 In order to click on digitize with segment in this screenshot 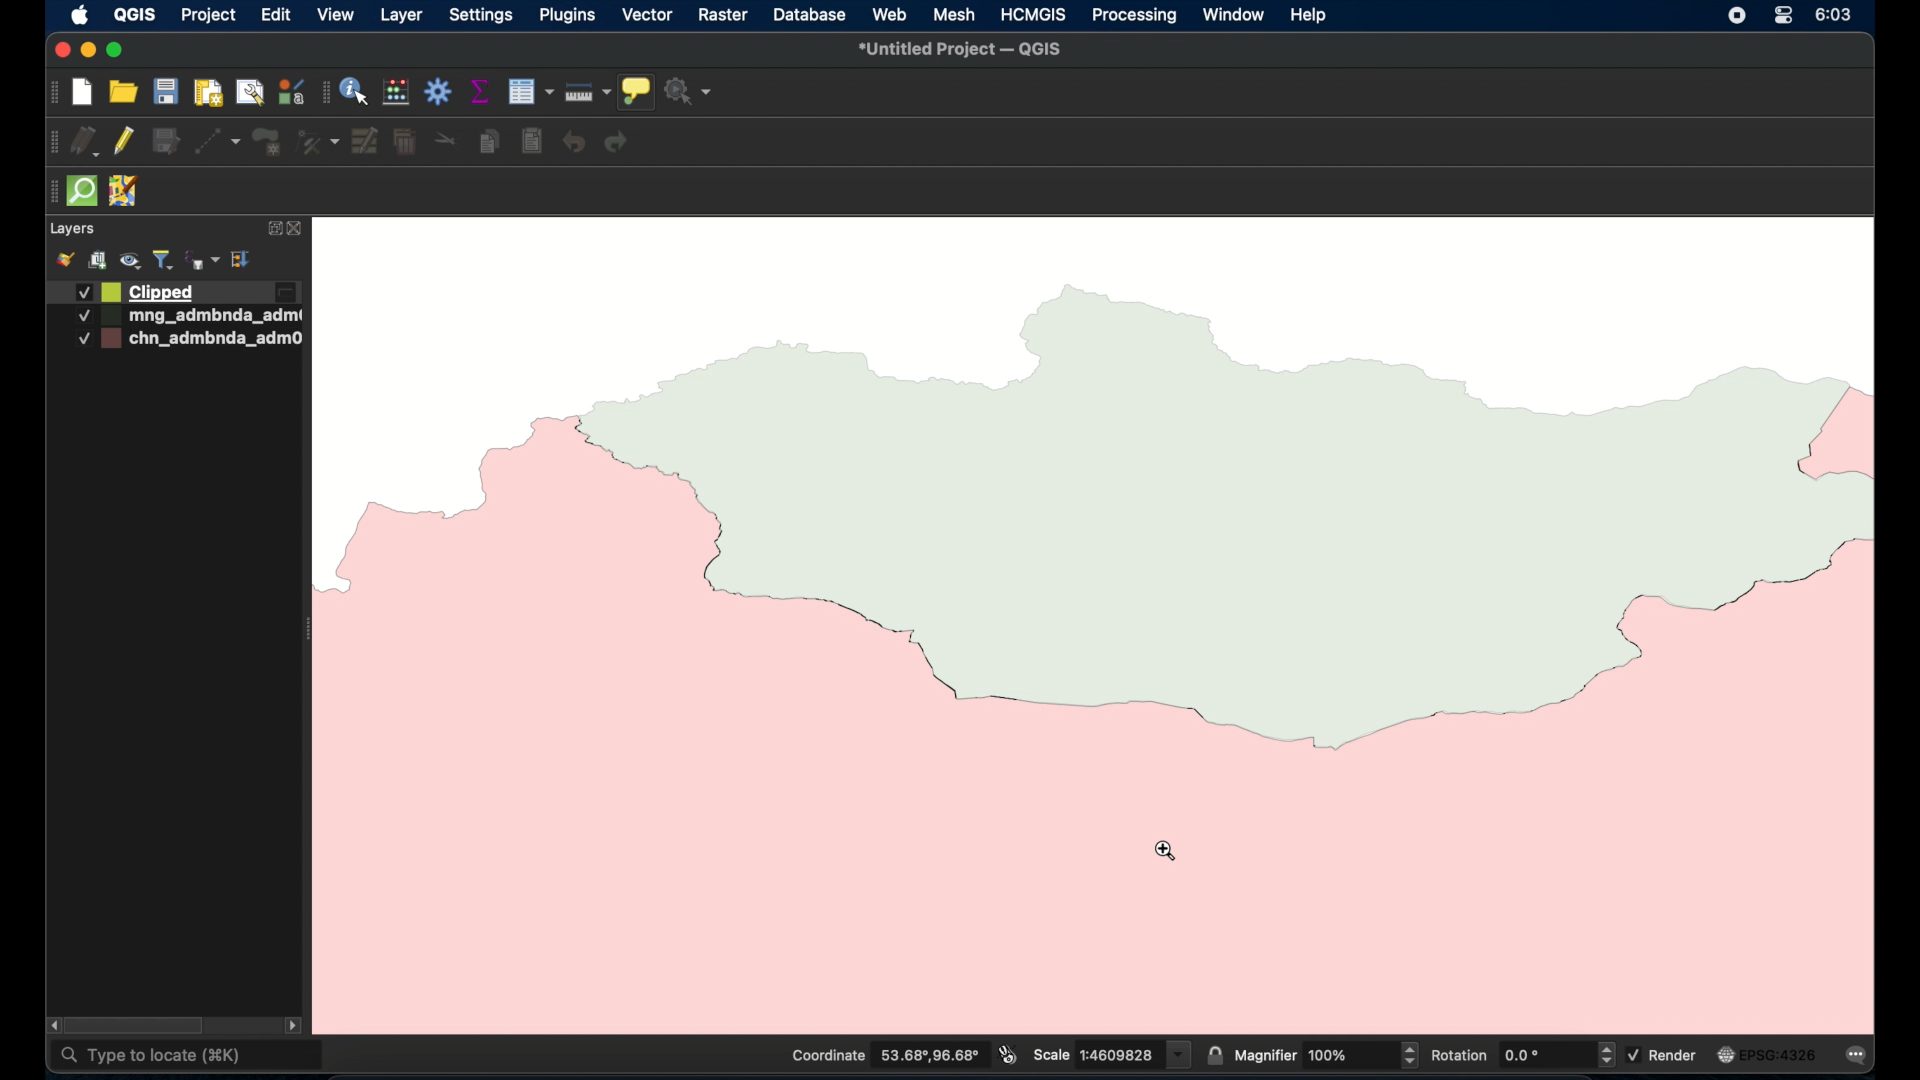, I will do `click(217, 142)`.